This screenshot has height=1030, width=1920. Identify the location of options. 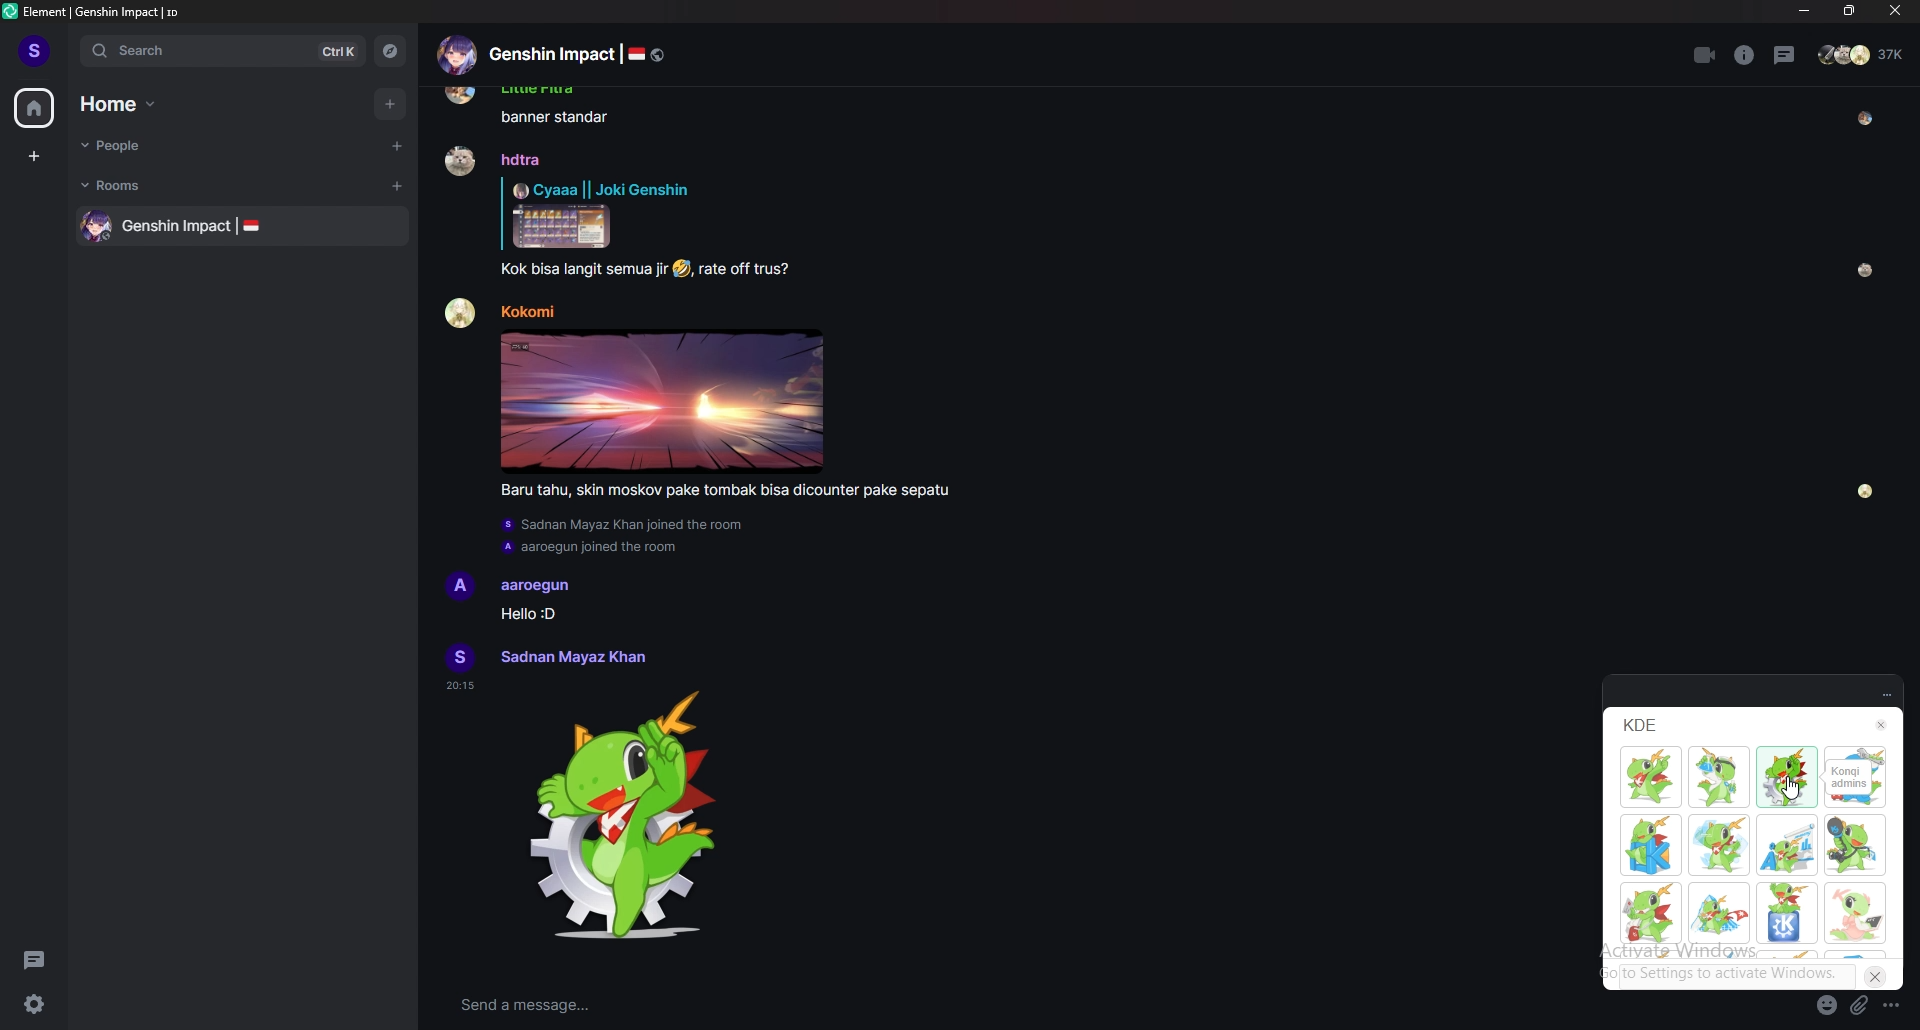
(1887, 696).